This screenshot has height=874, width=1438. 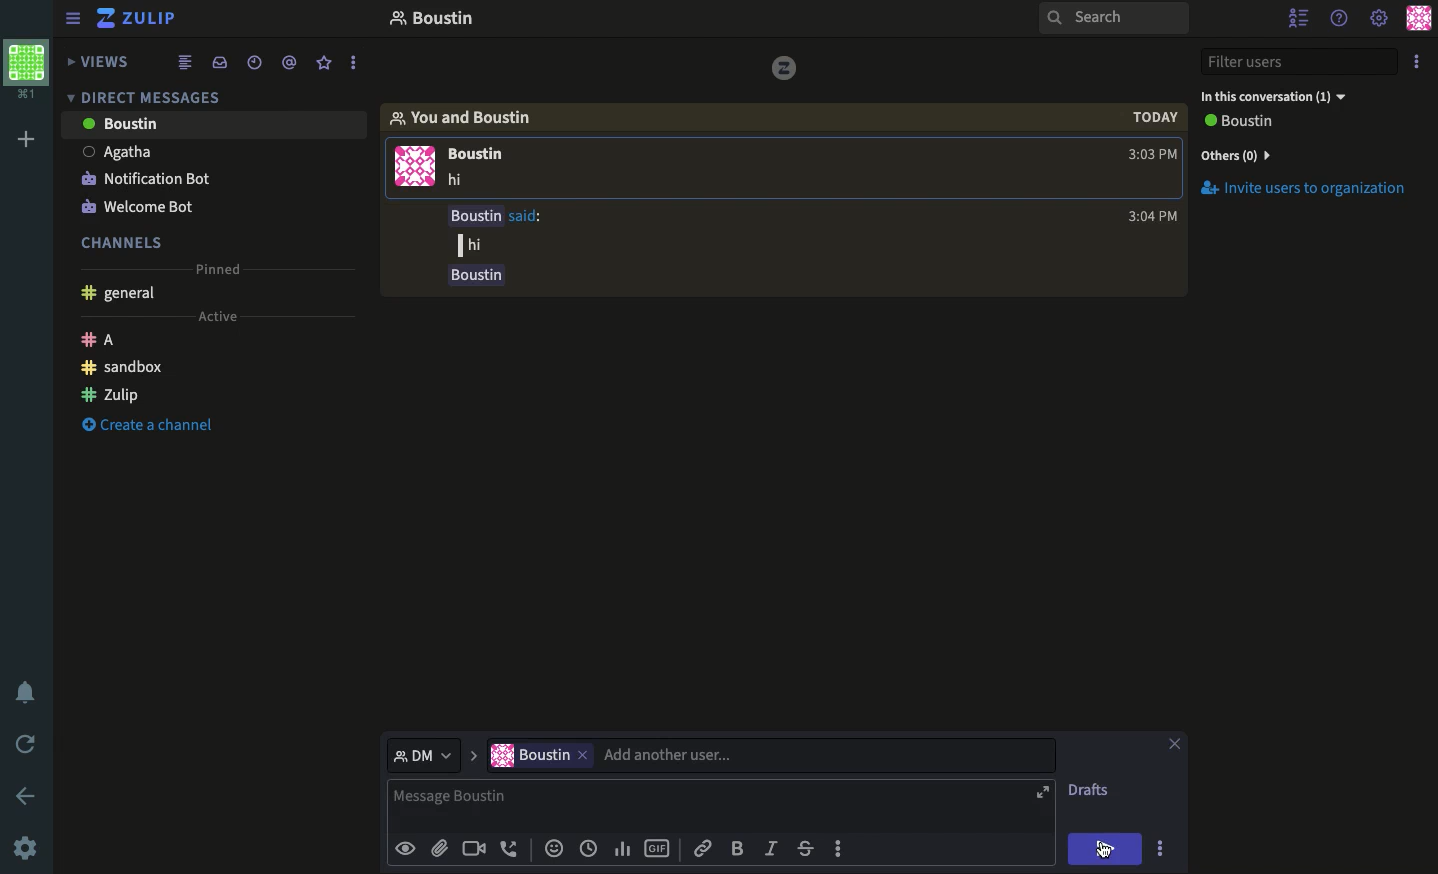 I want to click on Zulip, so click(x=137, y=18).